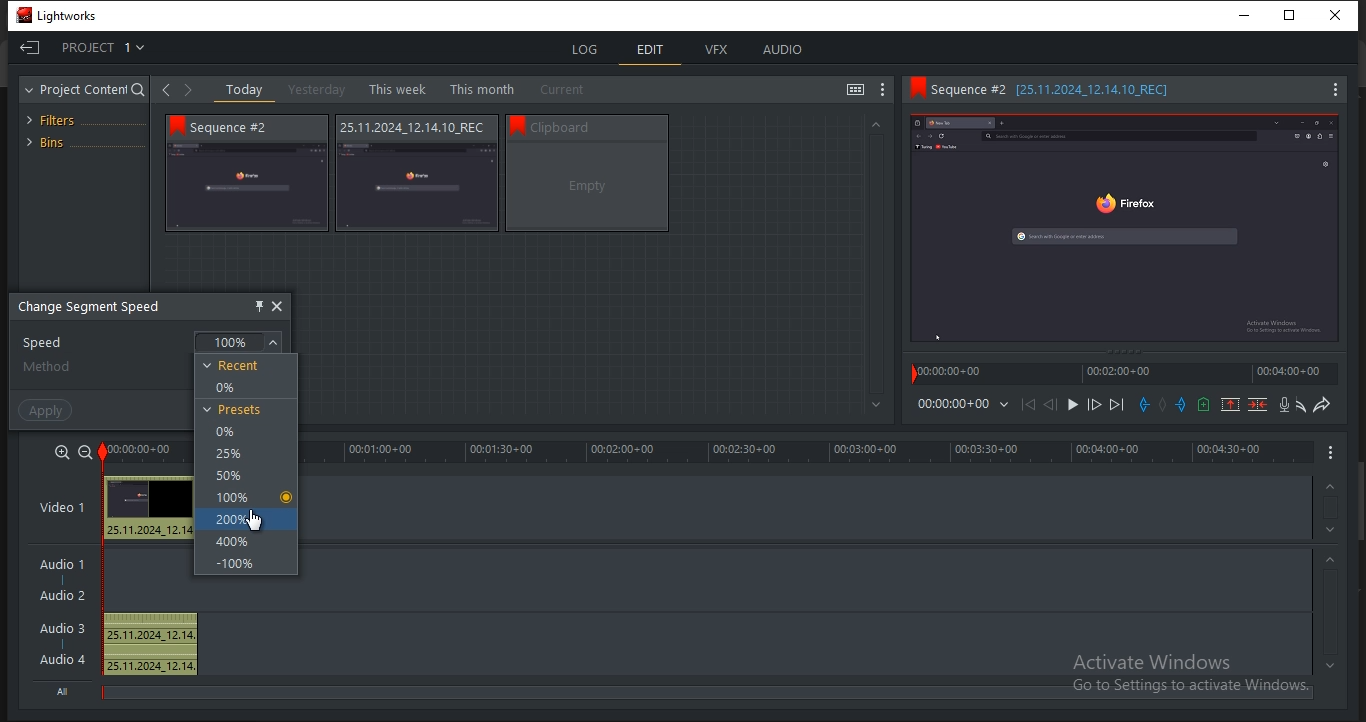 The width and height of the screenshot is (1366, 722). I want to click on Audio 2, so click(62, 597).